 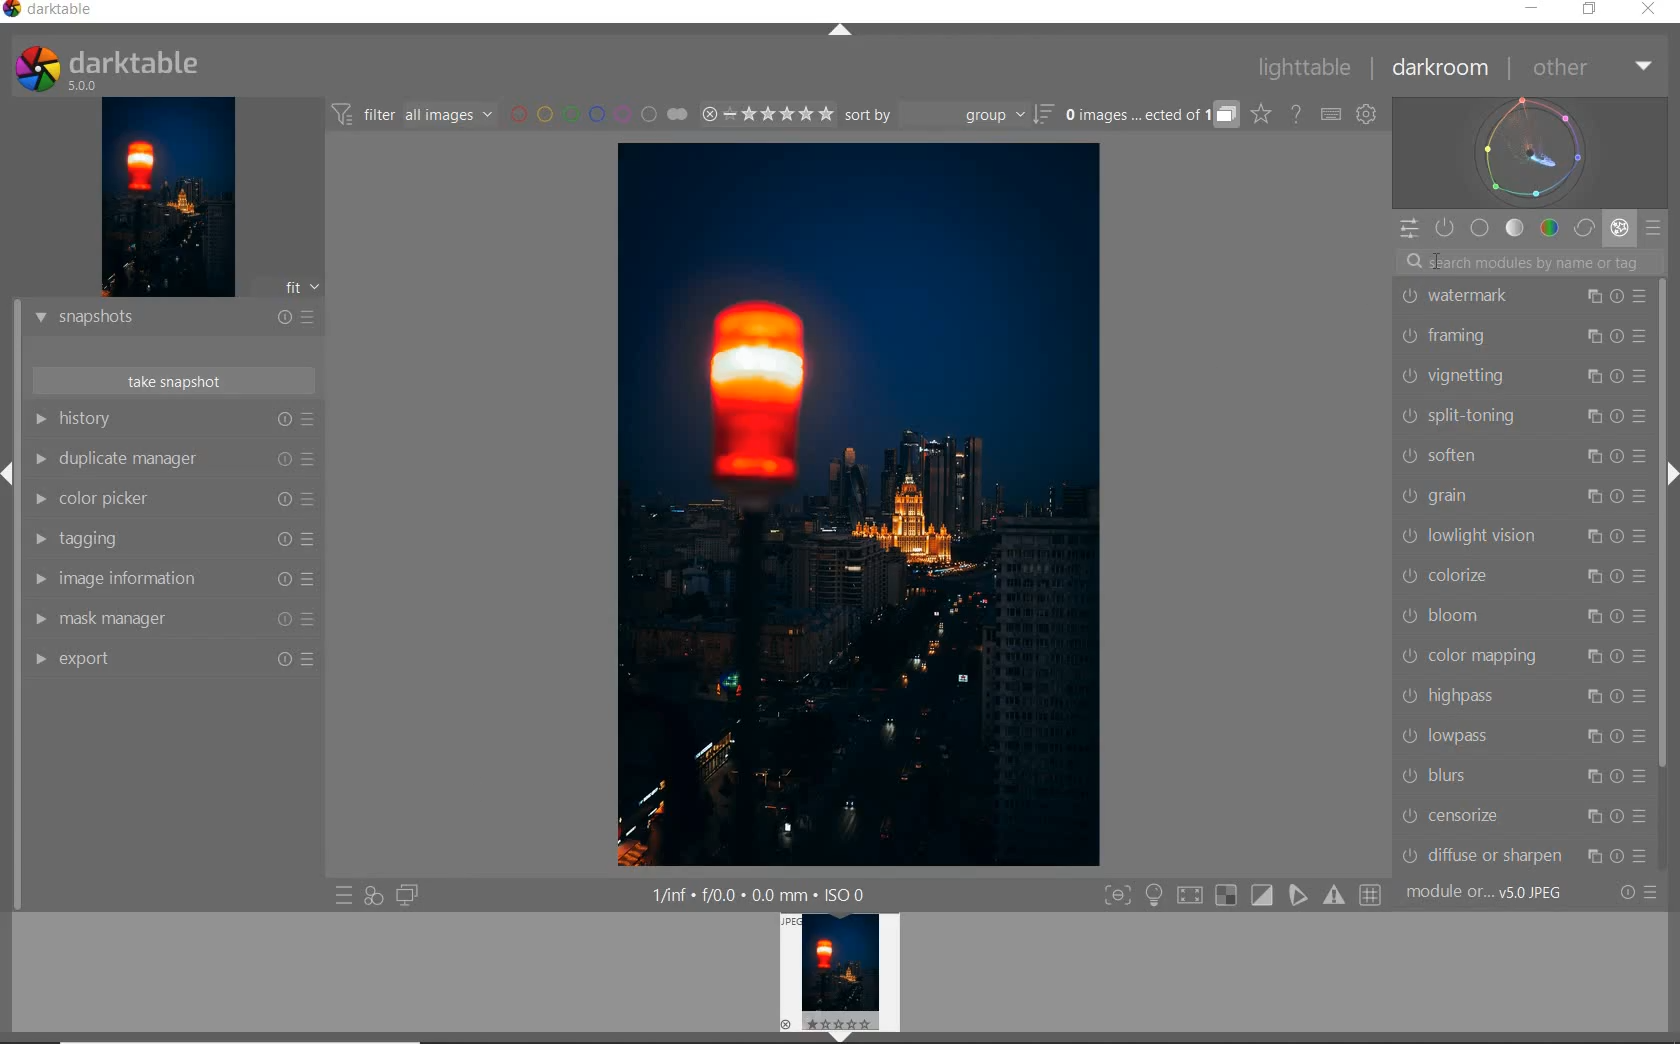 I want to click on RESET, so click(x=1629, y=893).